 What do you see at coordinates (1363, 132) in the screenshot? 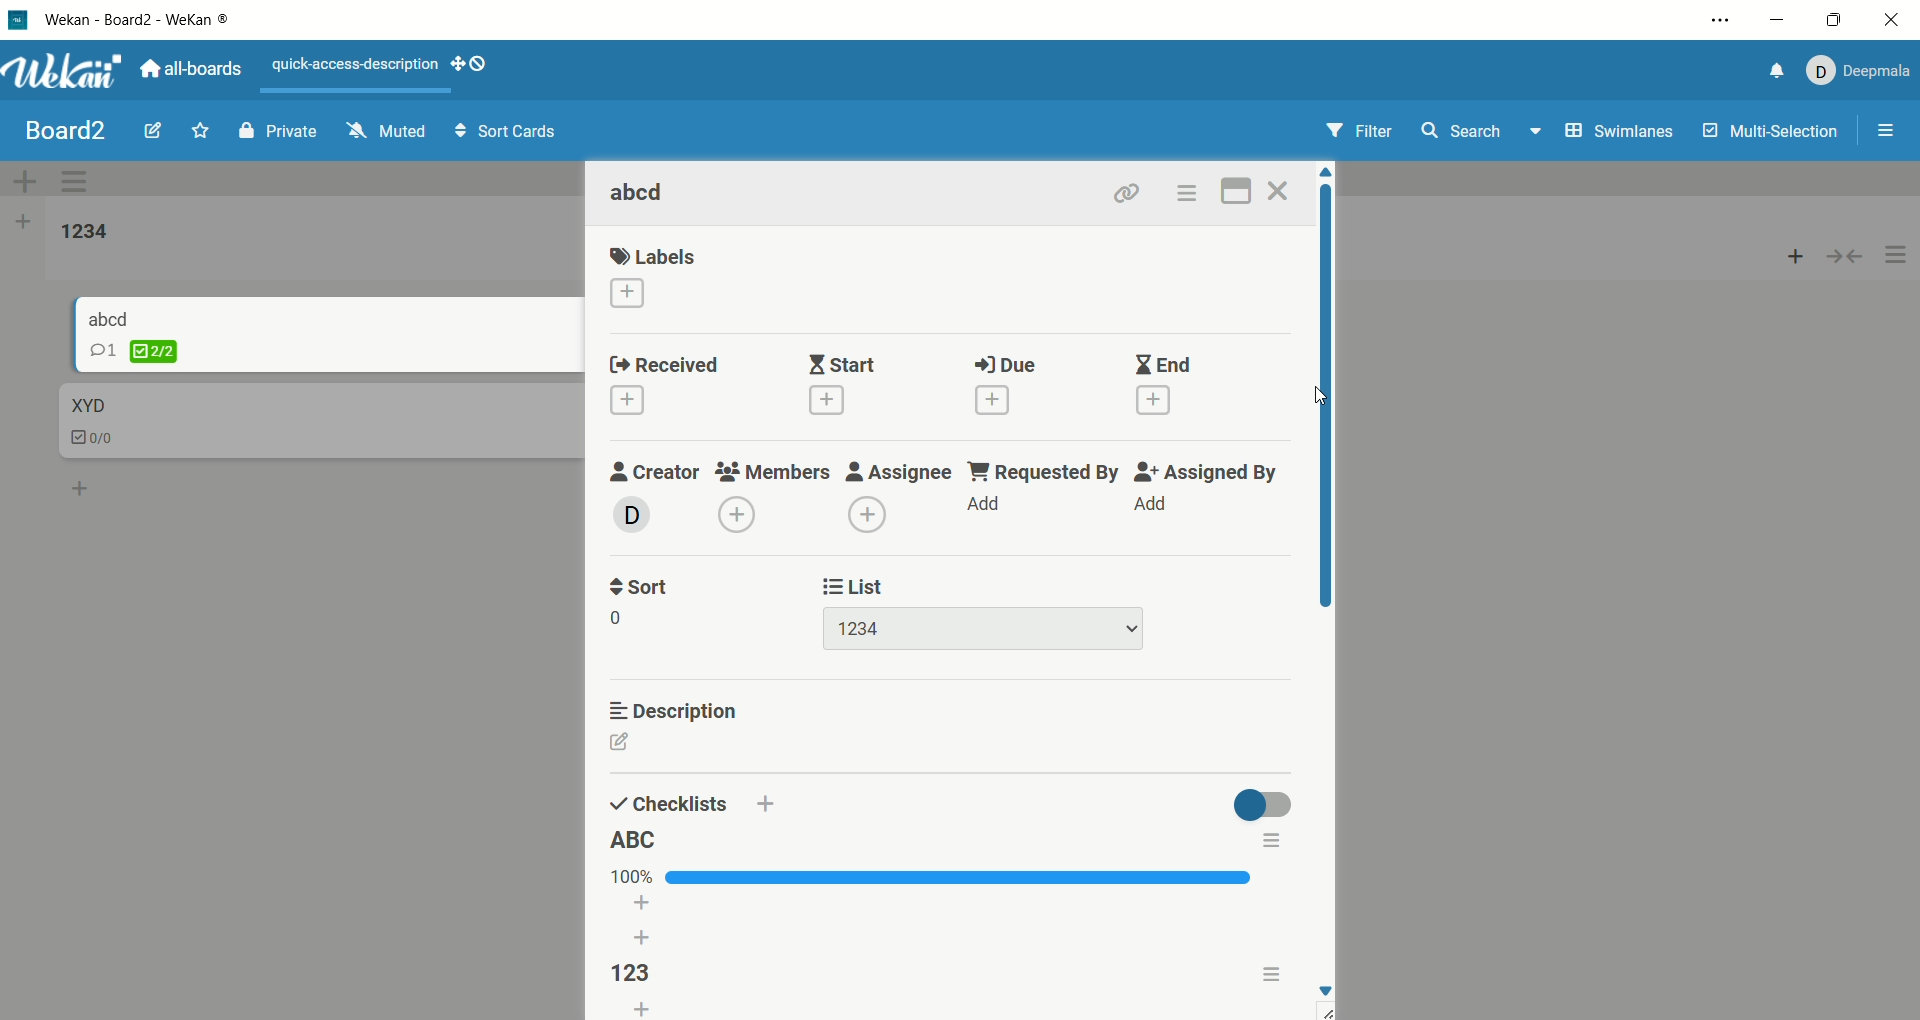
I see `filter` at bounding box center [1363, 132].